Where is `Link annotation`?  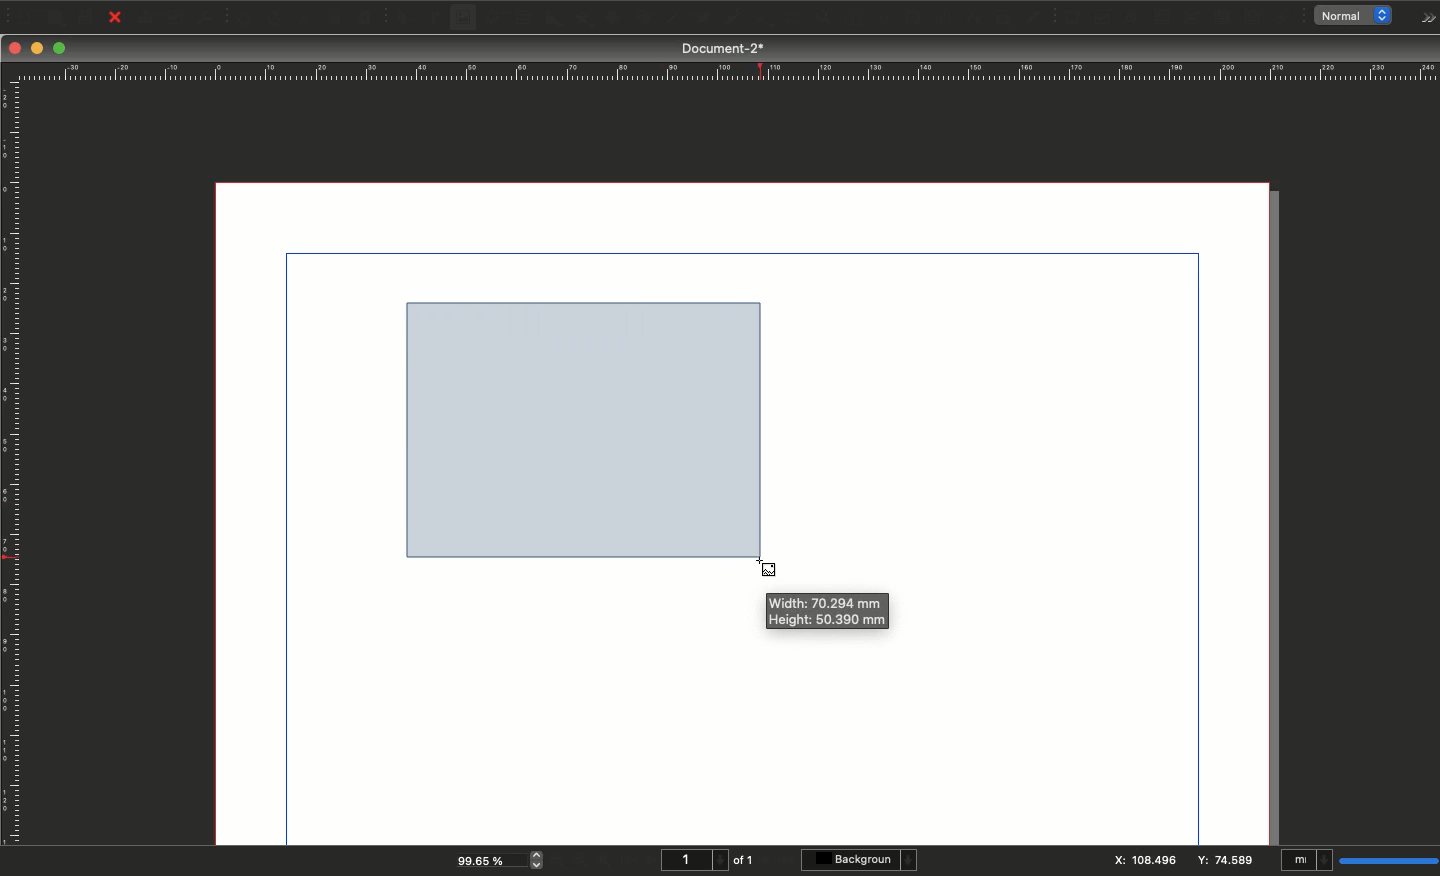 Link annotation is located at coordinates (1286, 18).